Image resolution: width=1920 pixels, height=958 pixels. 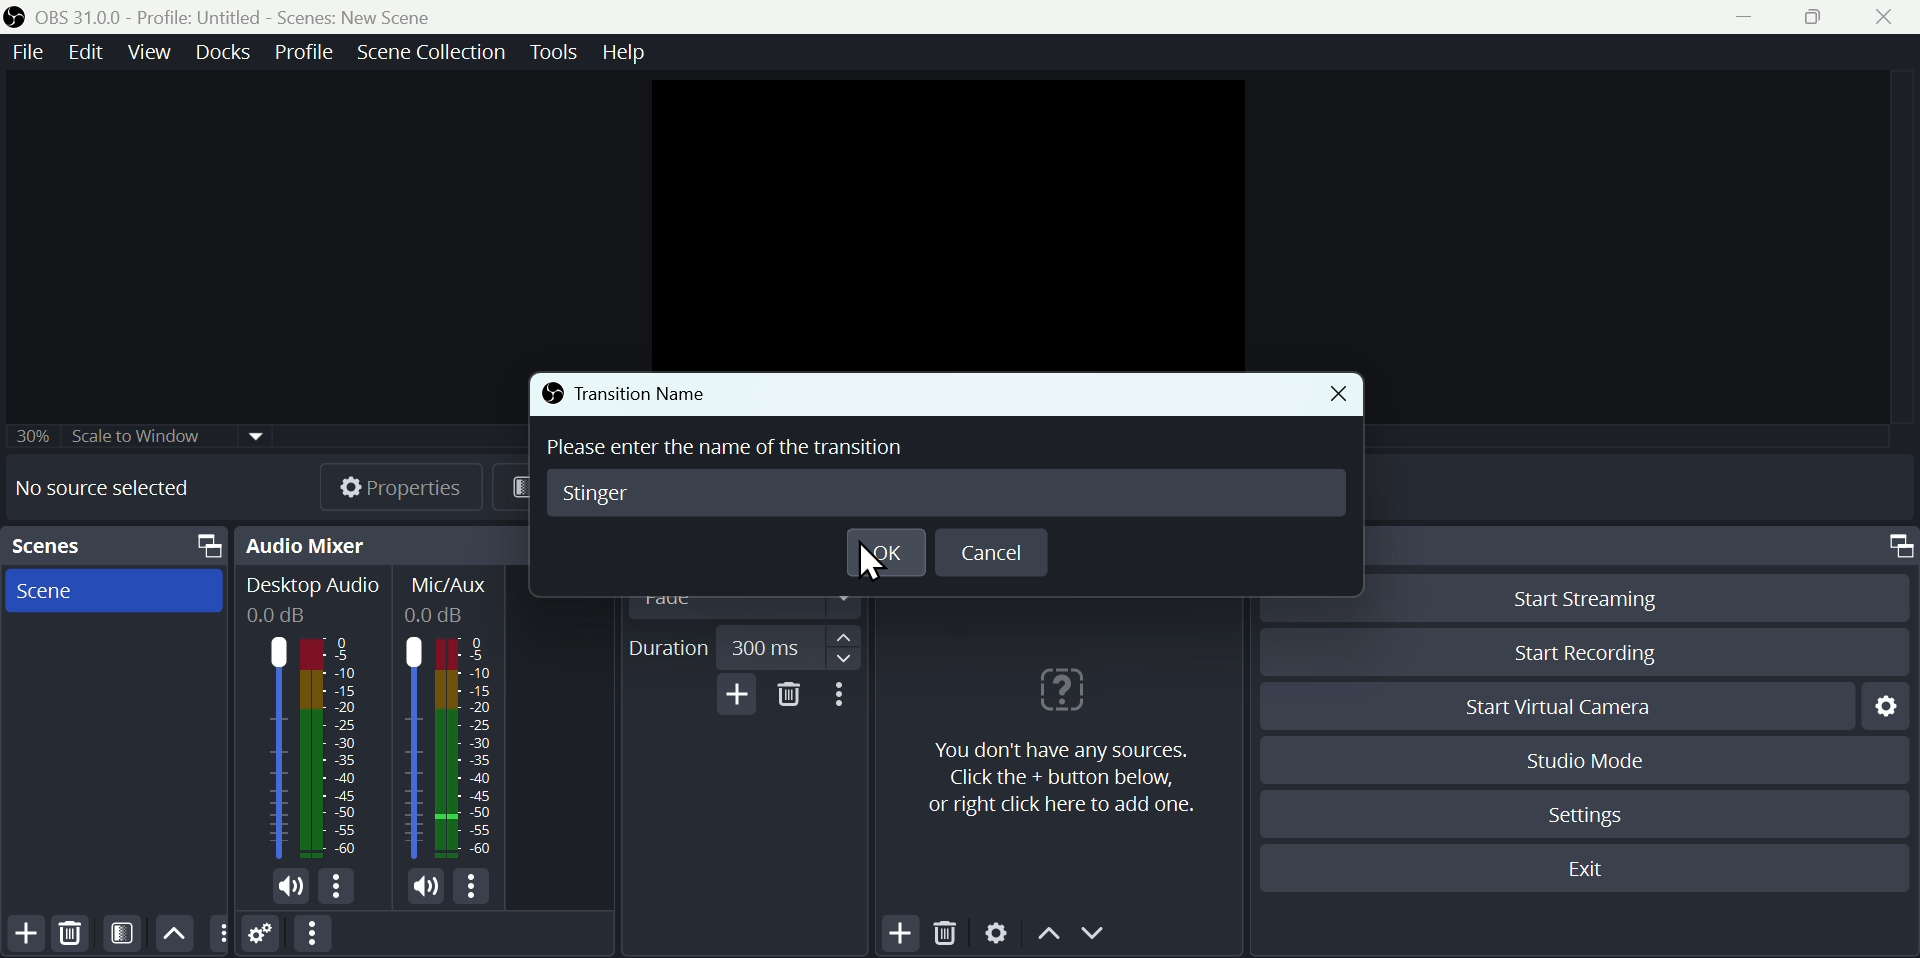 What do you see at coordinates (1593, 812) in the screenshot?
I see `Settings` at bounding box center [1593, 812].